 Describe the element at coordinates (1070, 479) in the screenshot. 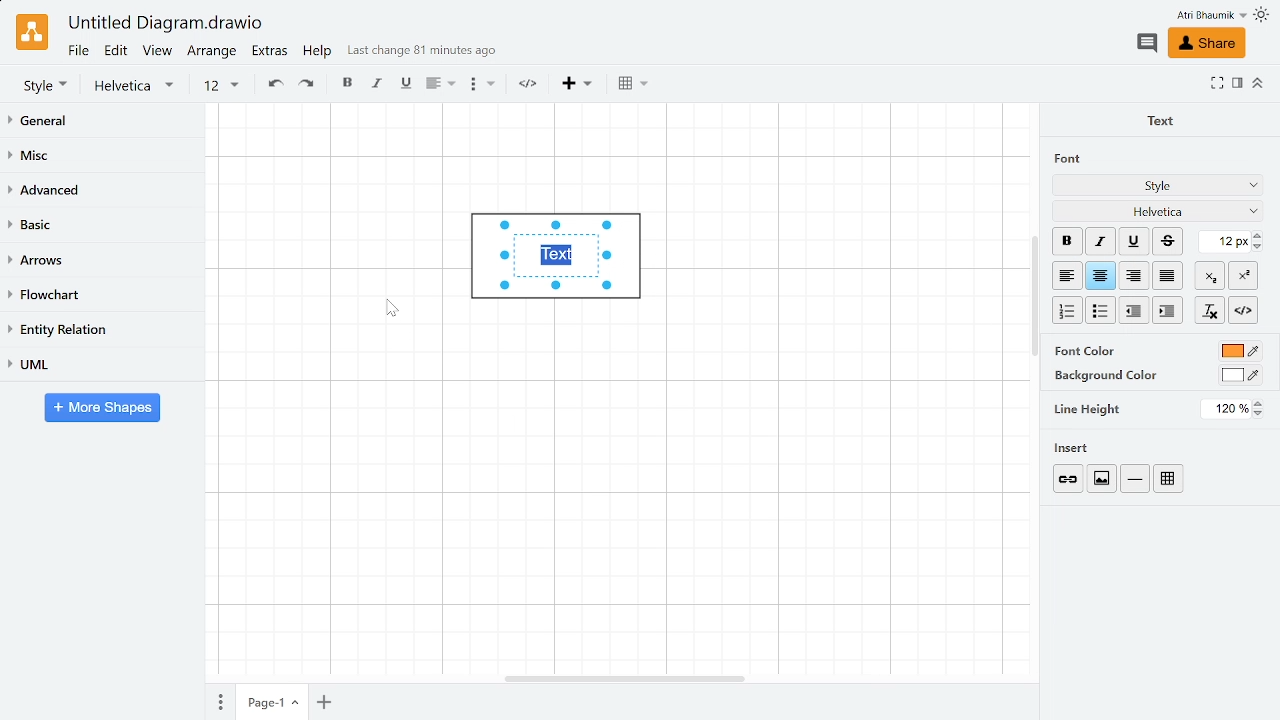

I see `Link` at that location.